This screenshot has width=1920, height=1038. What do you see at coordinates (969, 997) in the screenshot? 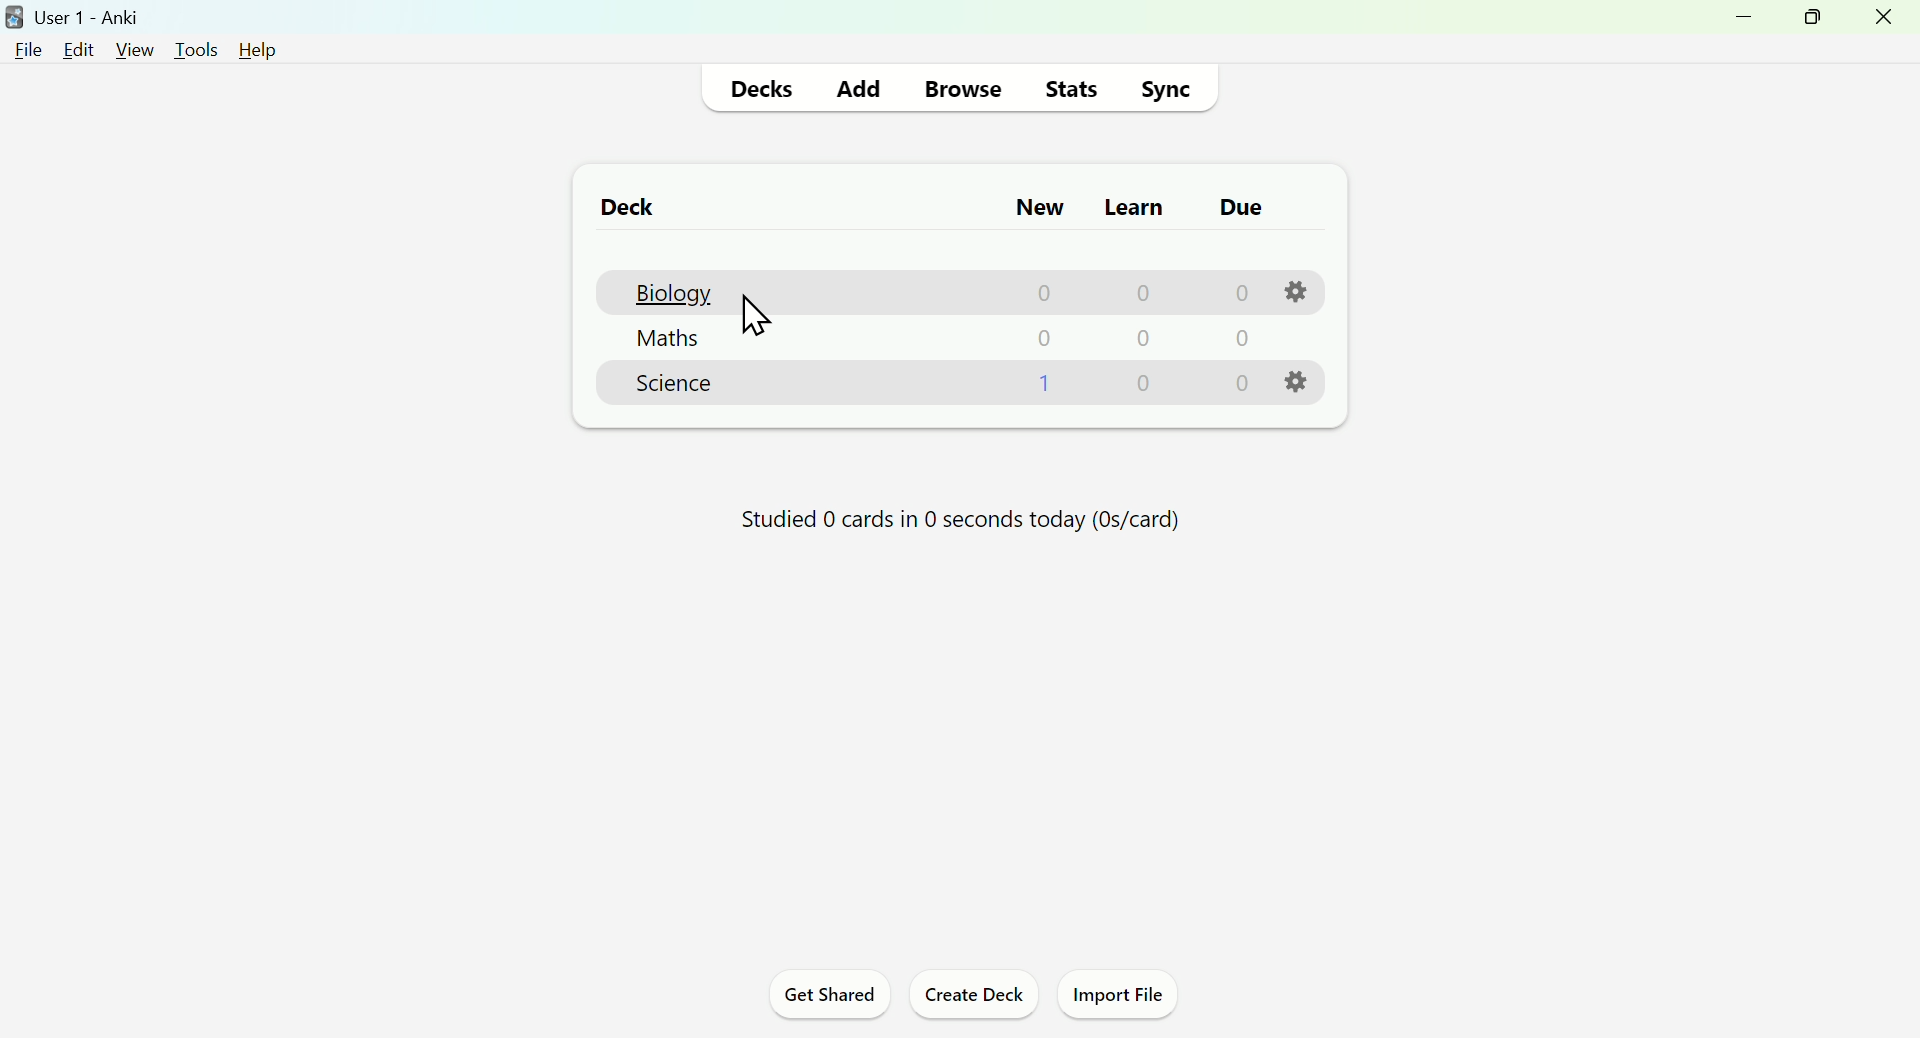
I see `Create Deck` at bounding box center [969, 997].